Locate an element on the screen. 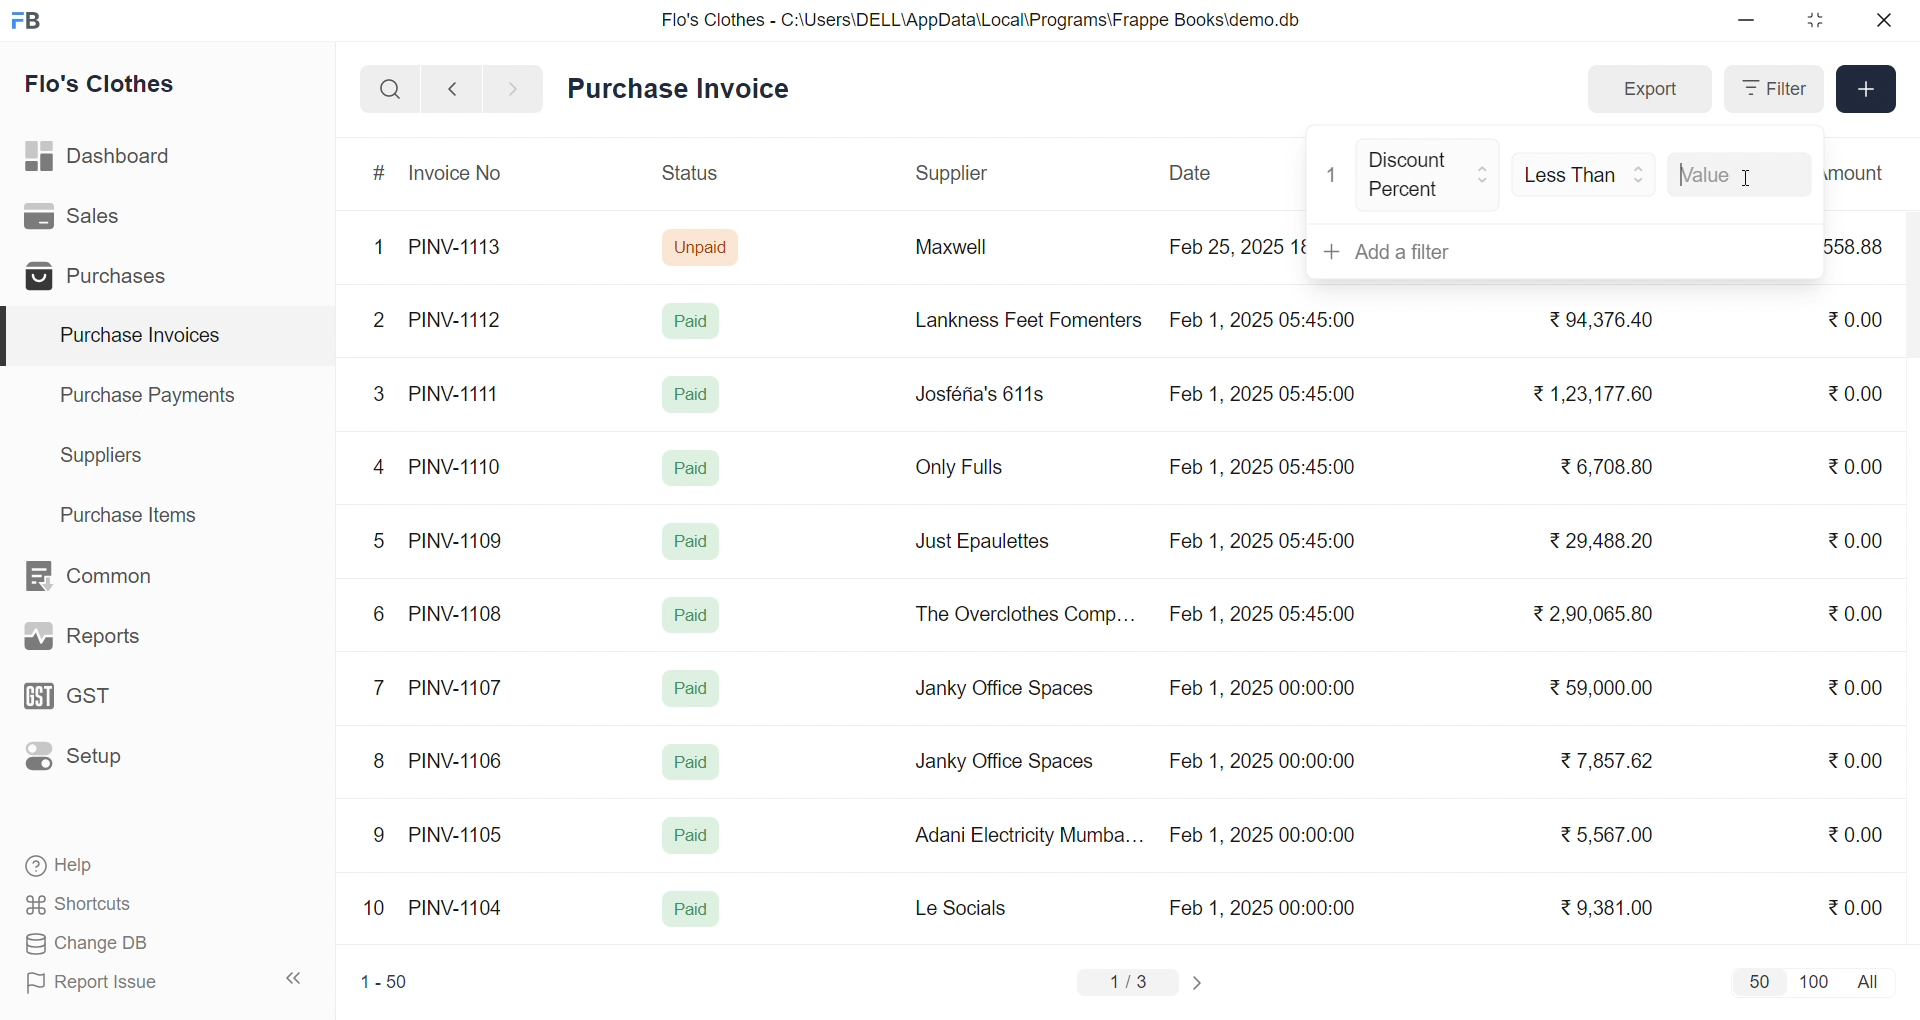 This screenshot has height=1020, width=1920. 10 is located at coordinates (379, 910).